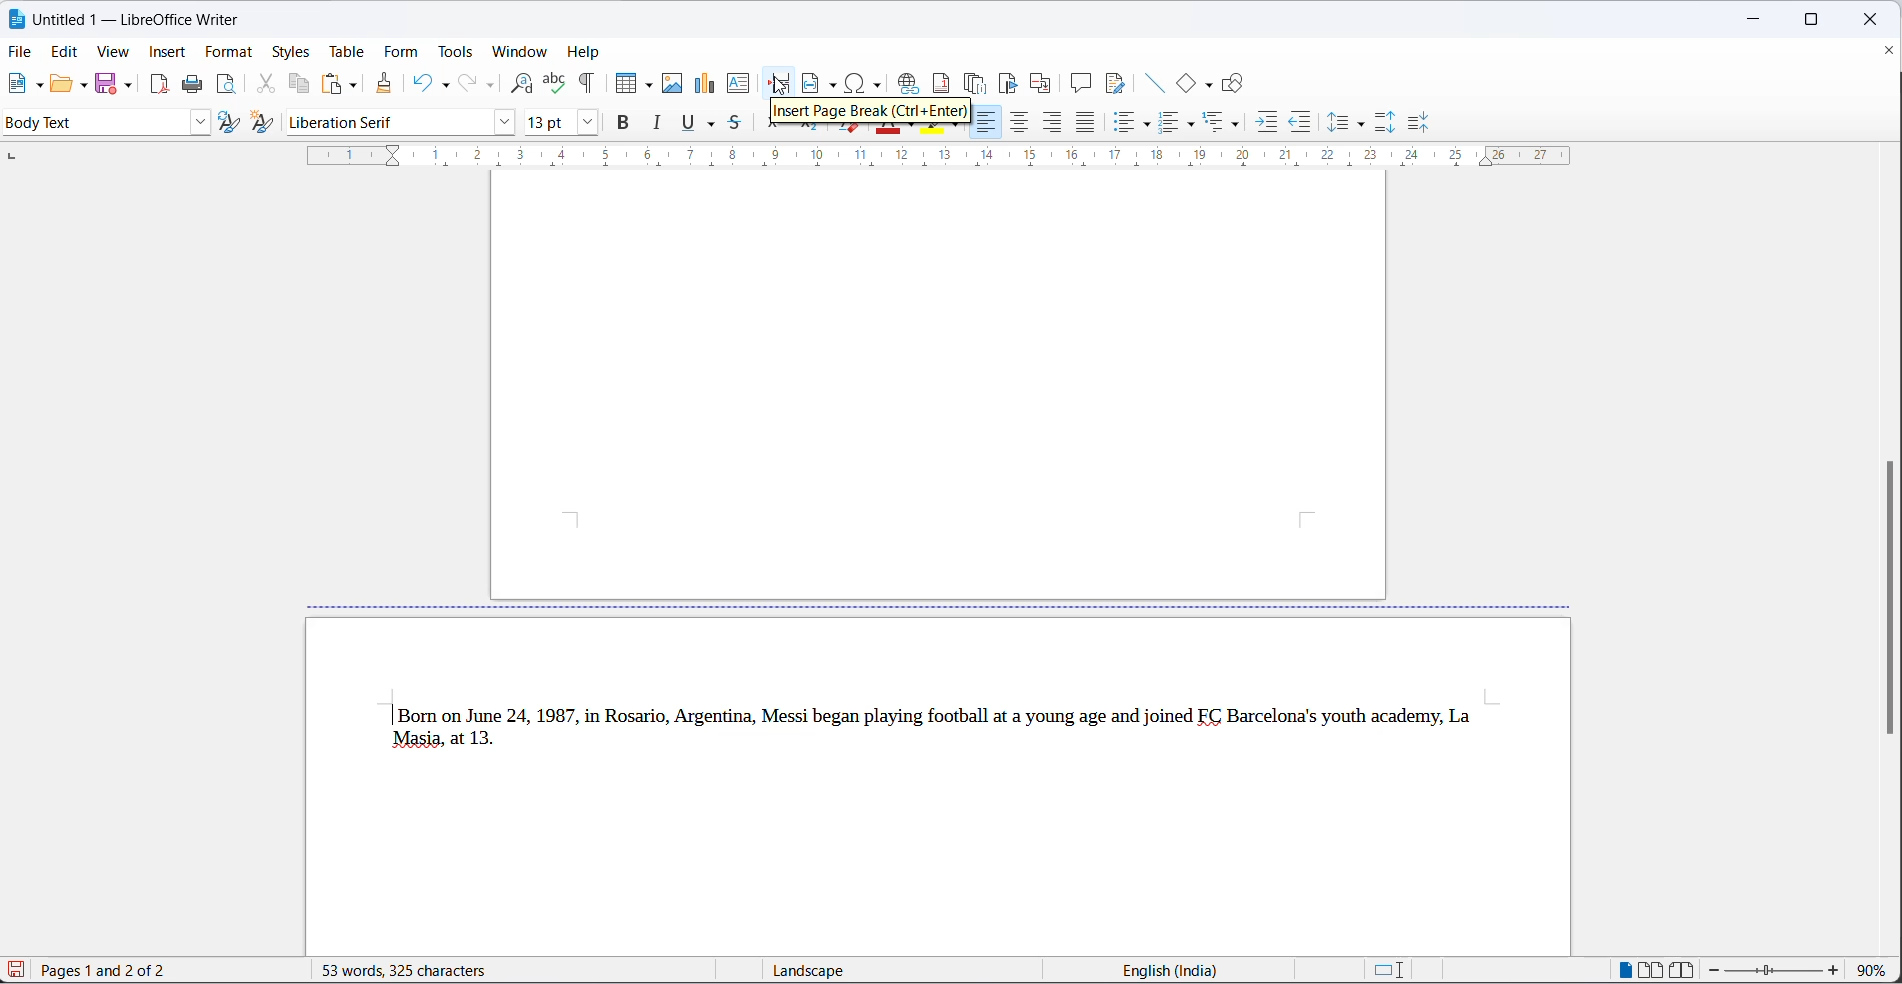 The width and height of the screenshot is (1902, 984). What do you see at coordinates (706, 84) in the screenshot?
I see `insert chart` at bounding box center [706, 84].